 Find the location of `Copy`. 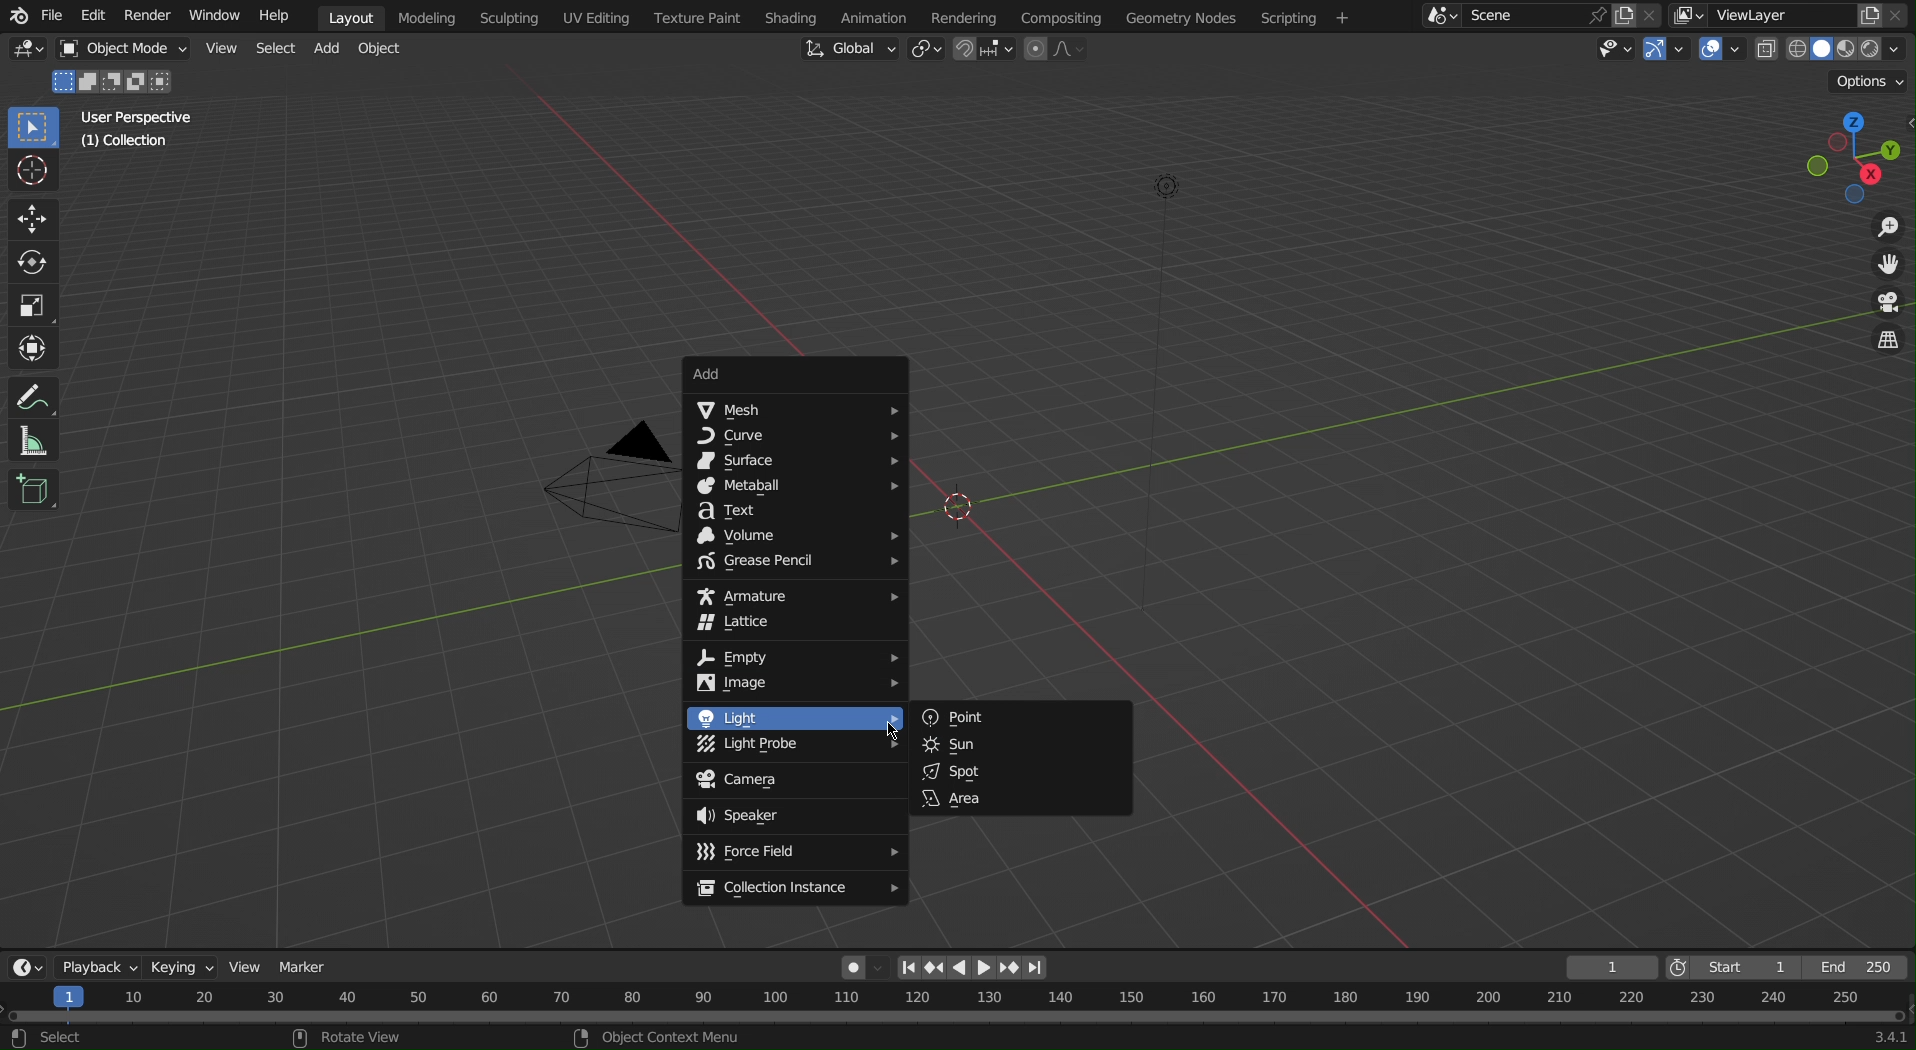

Copy is located at coordinates (1870, 13).